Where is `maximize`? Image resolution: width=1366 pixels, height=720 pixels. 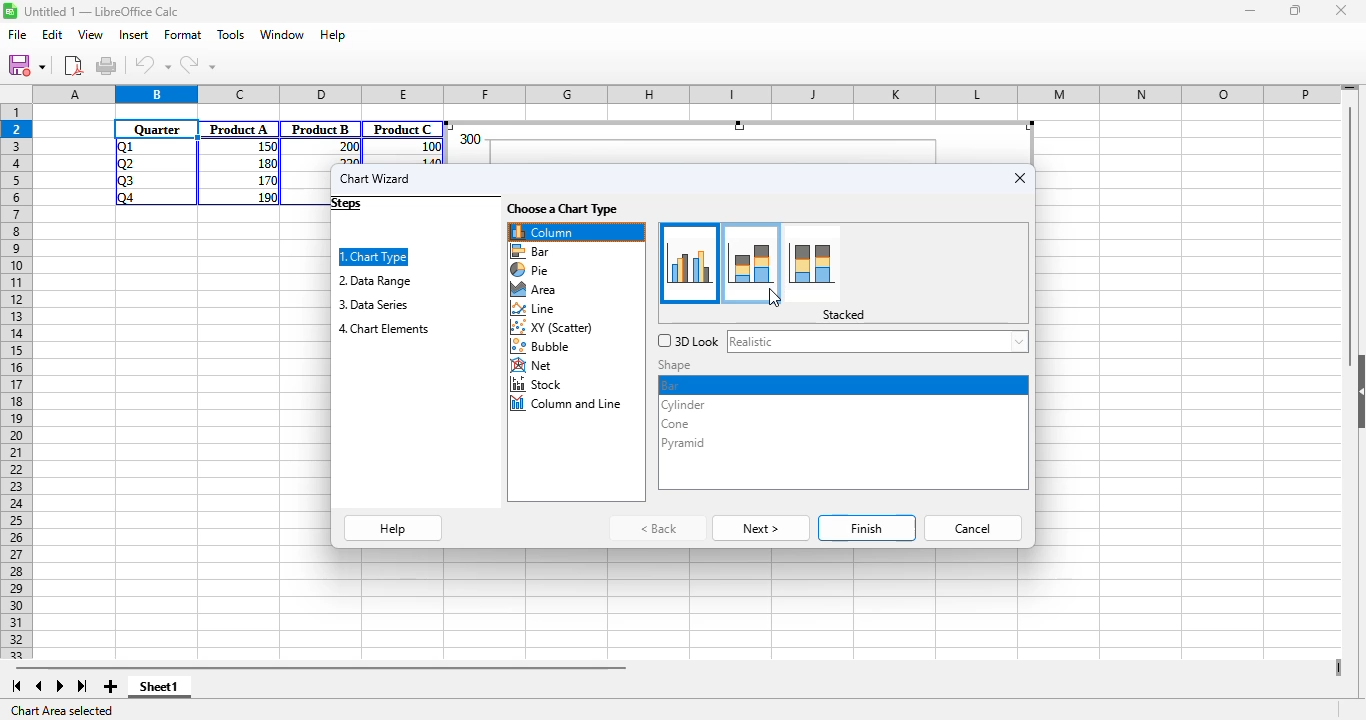
maximize is located at coordinates (1297, 11).